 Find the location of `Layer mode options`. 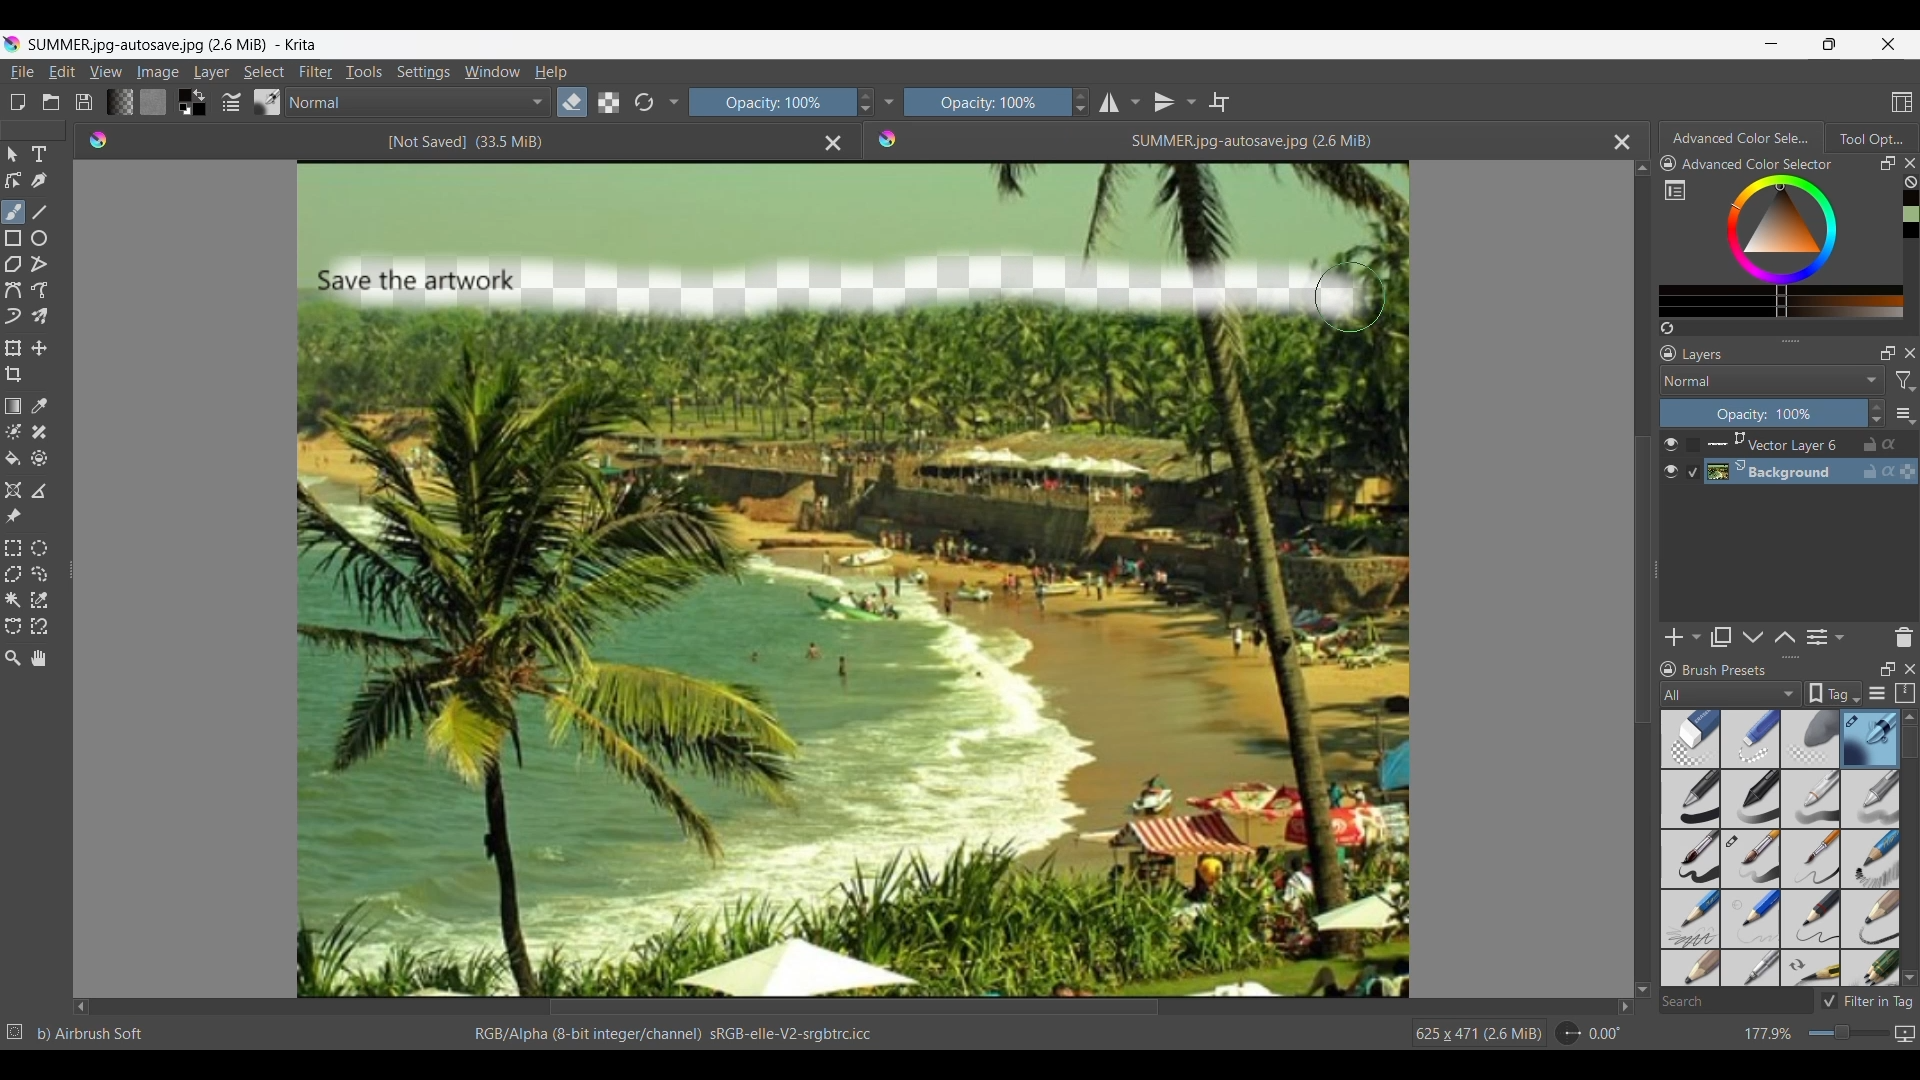

Layer mode options is located at coordinates (1772, 380).